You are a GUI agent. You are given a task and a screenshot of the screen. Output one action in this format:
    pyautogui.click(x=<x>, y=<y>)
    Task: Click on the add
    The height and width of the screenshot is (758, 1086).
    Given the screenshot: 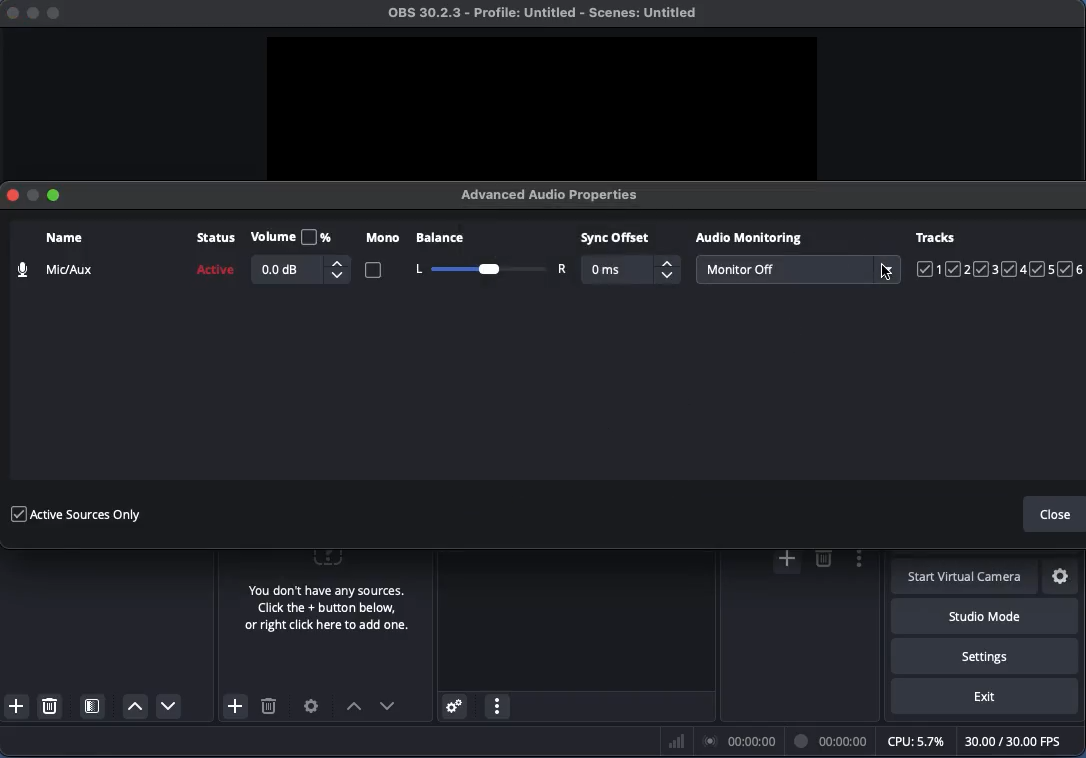 What is the action you would take?
    pyautogui.click(x=785, y=561)
    